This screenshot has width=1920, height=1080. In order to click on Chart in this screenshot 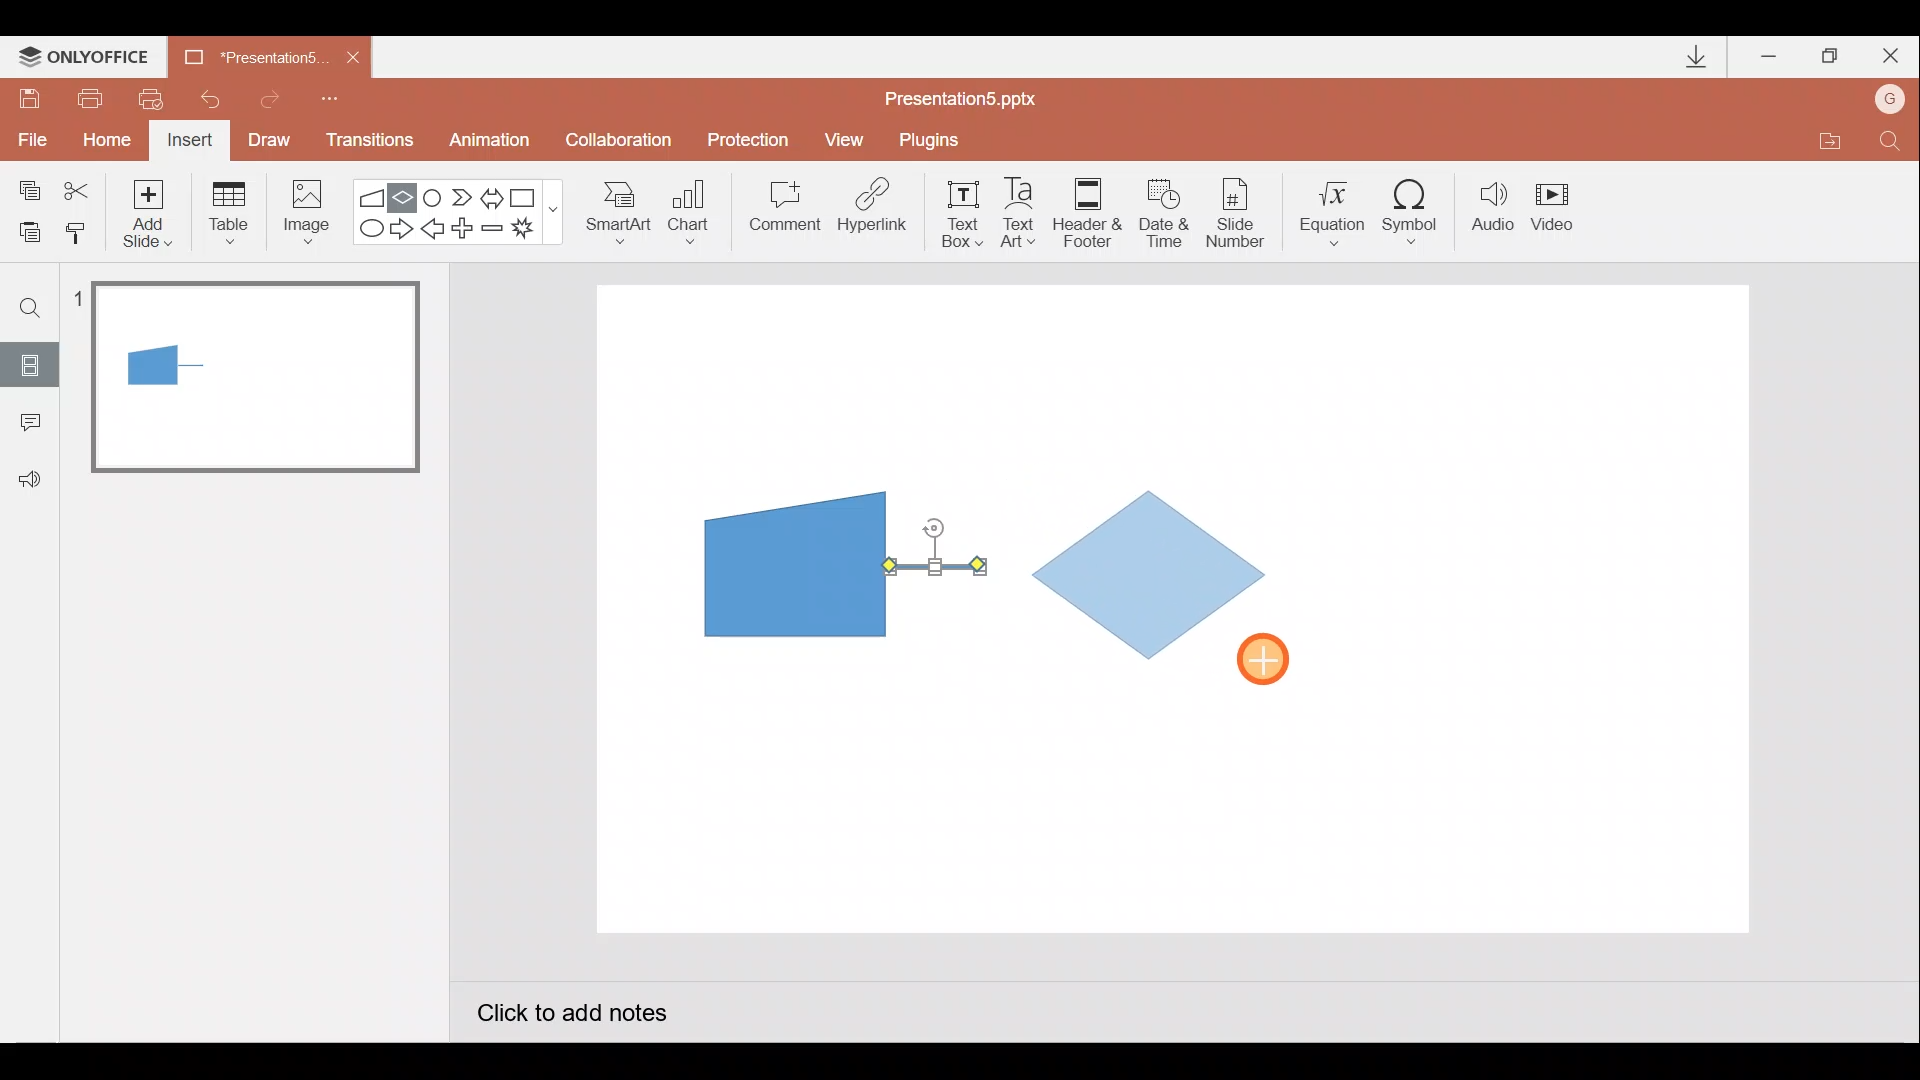, I will do `click(689, 208)`.